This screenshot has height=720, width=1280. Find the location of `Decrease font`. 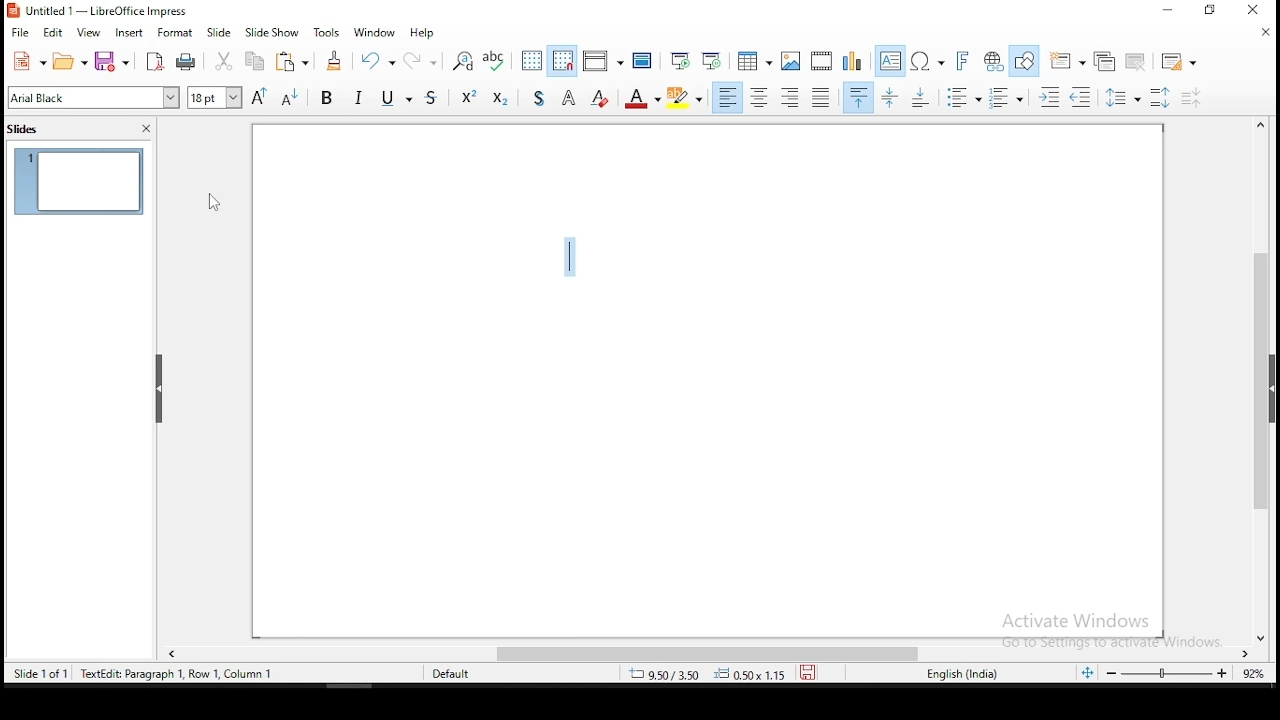

Decrease font is located at coordinates (287, 97).